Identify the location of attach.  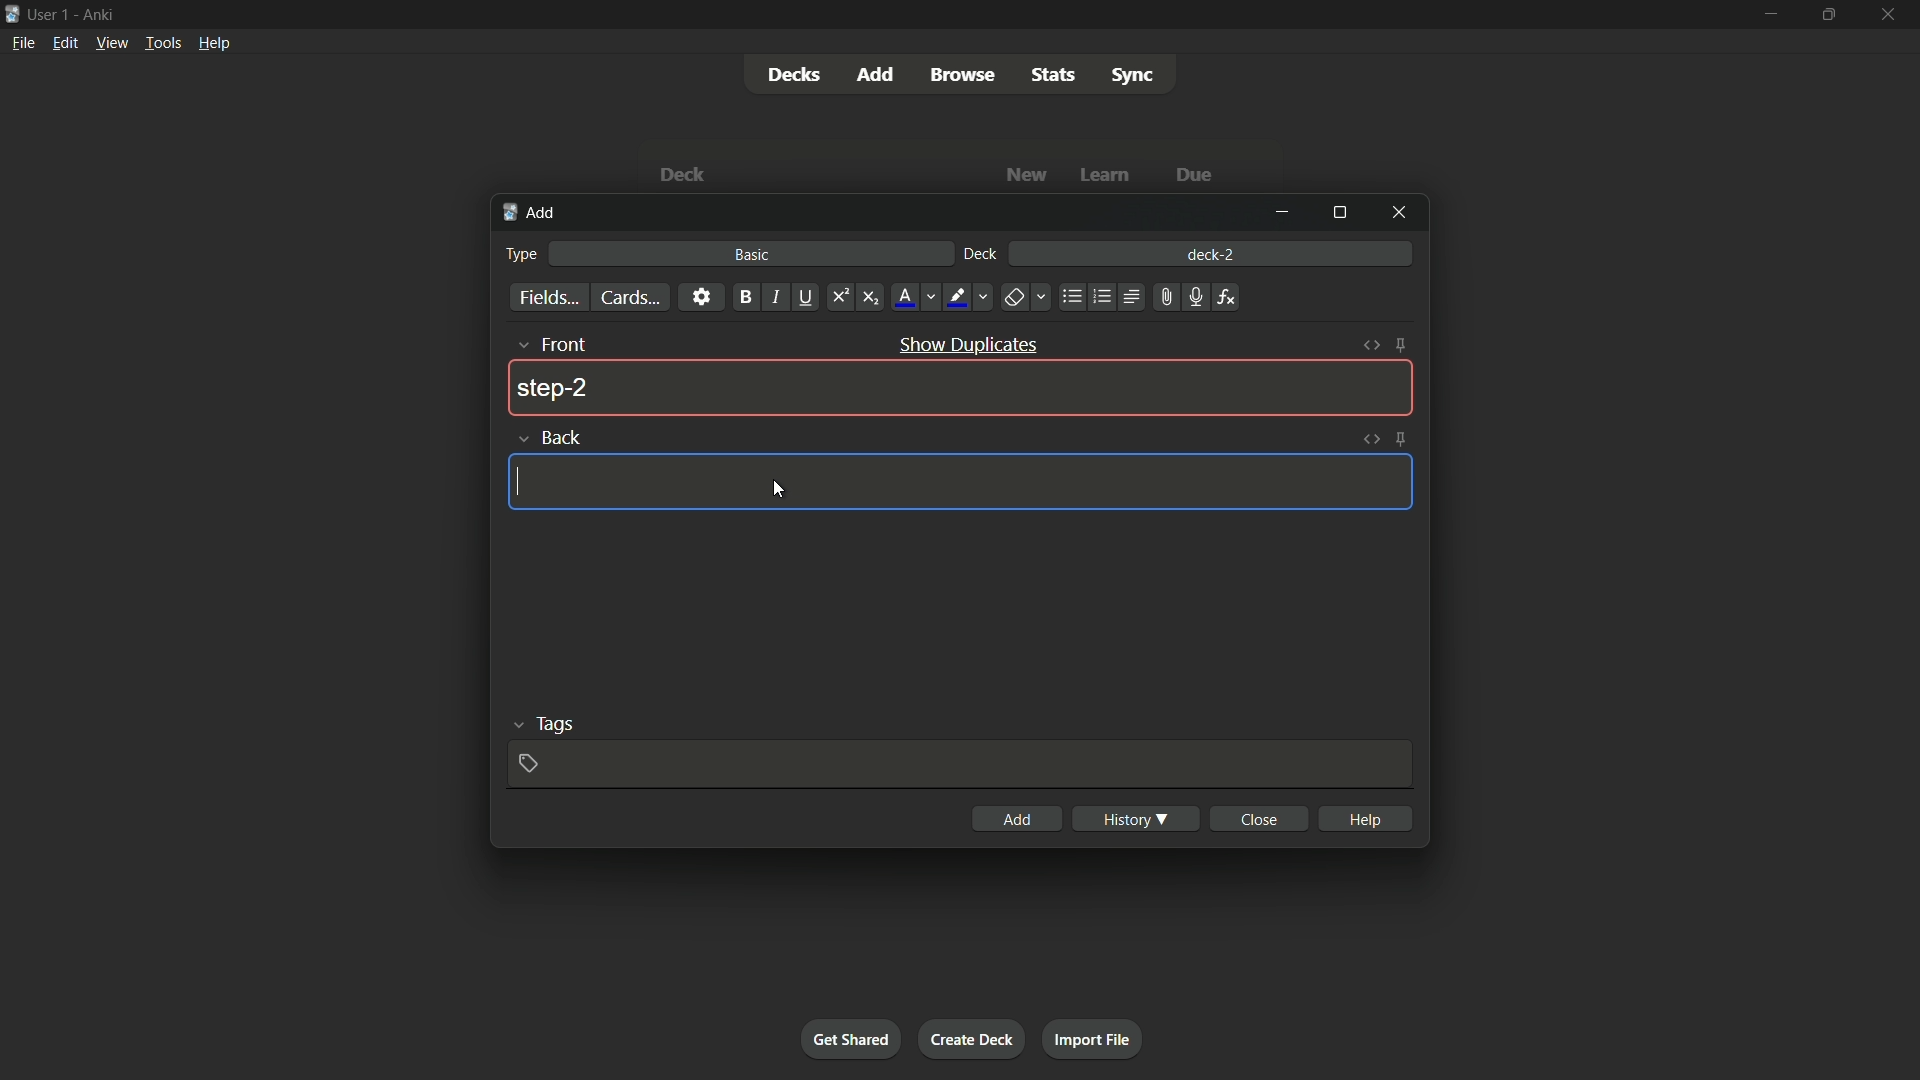
(1167, 296).